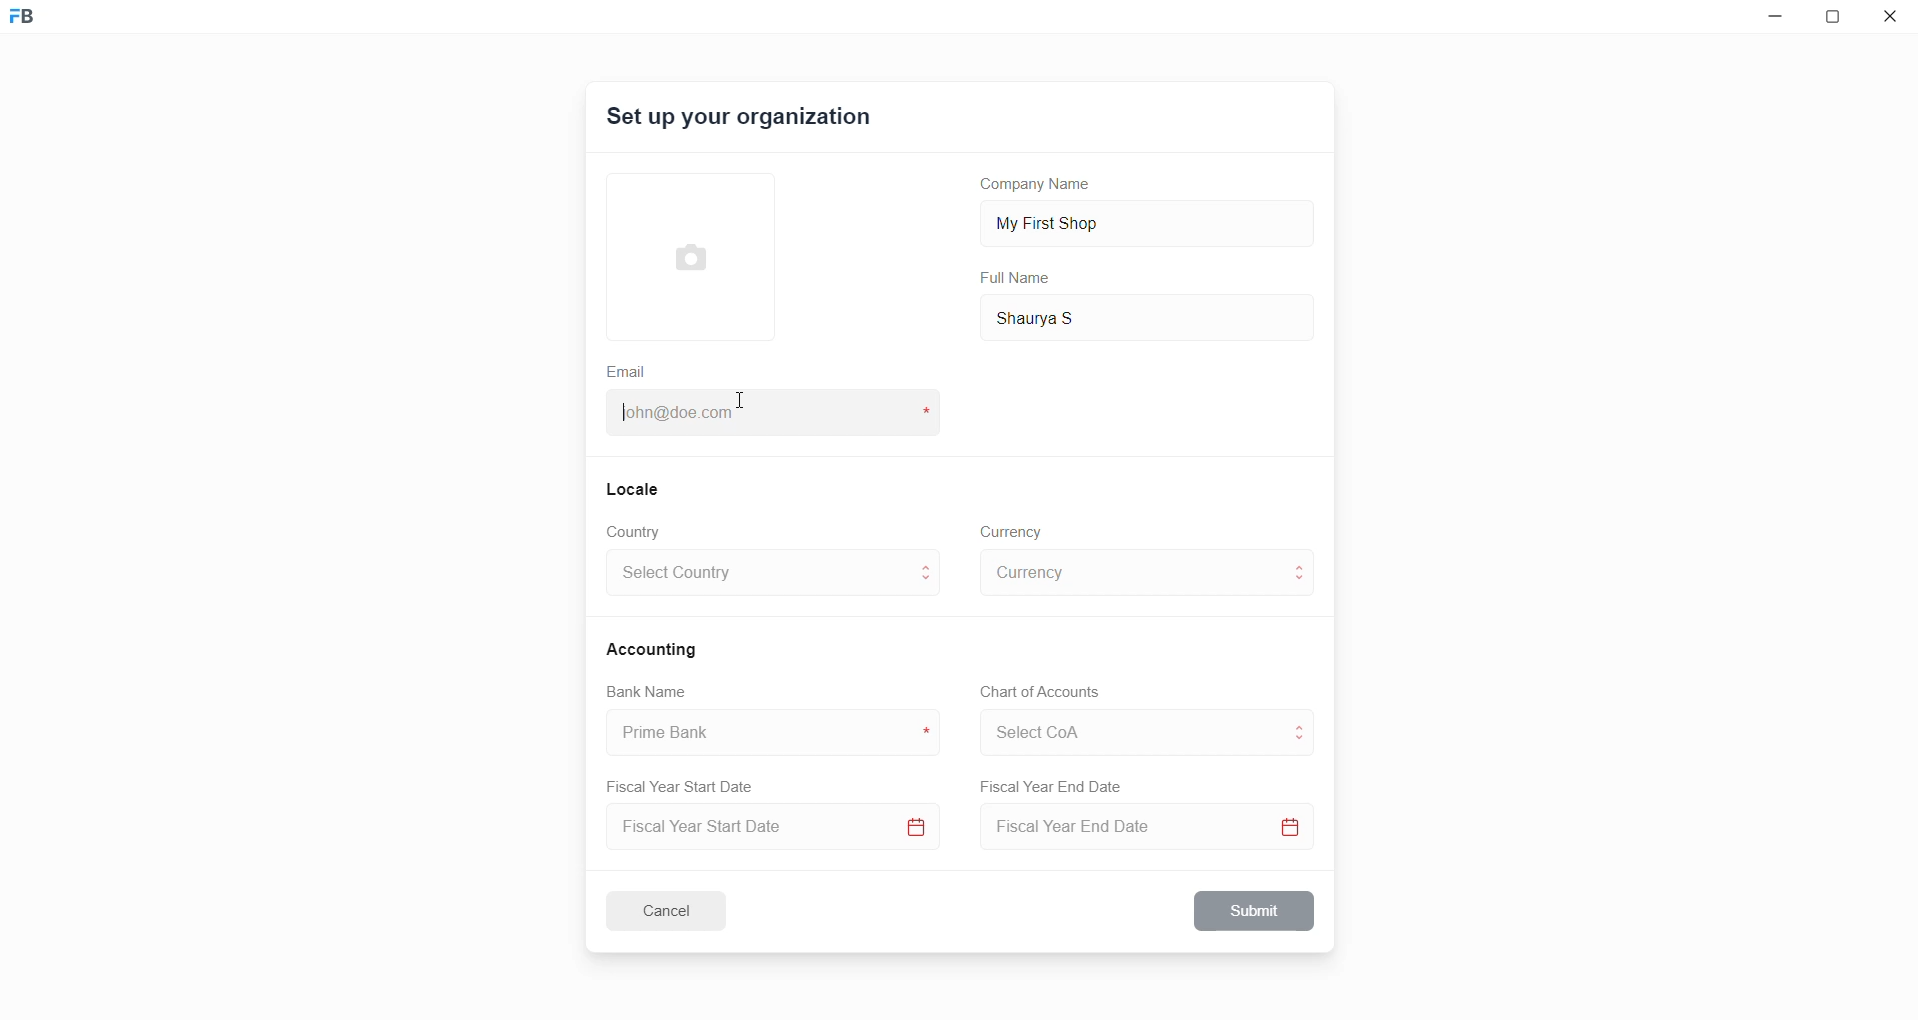  What do you see at coordinates (1304, 564) in the screenshot?
I see `move to above curreny` at bounding box center [1304, 564].